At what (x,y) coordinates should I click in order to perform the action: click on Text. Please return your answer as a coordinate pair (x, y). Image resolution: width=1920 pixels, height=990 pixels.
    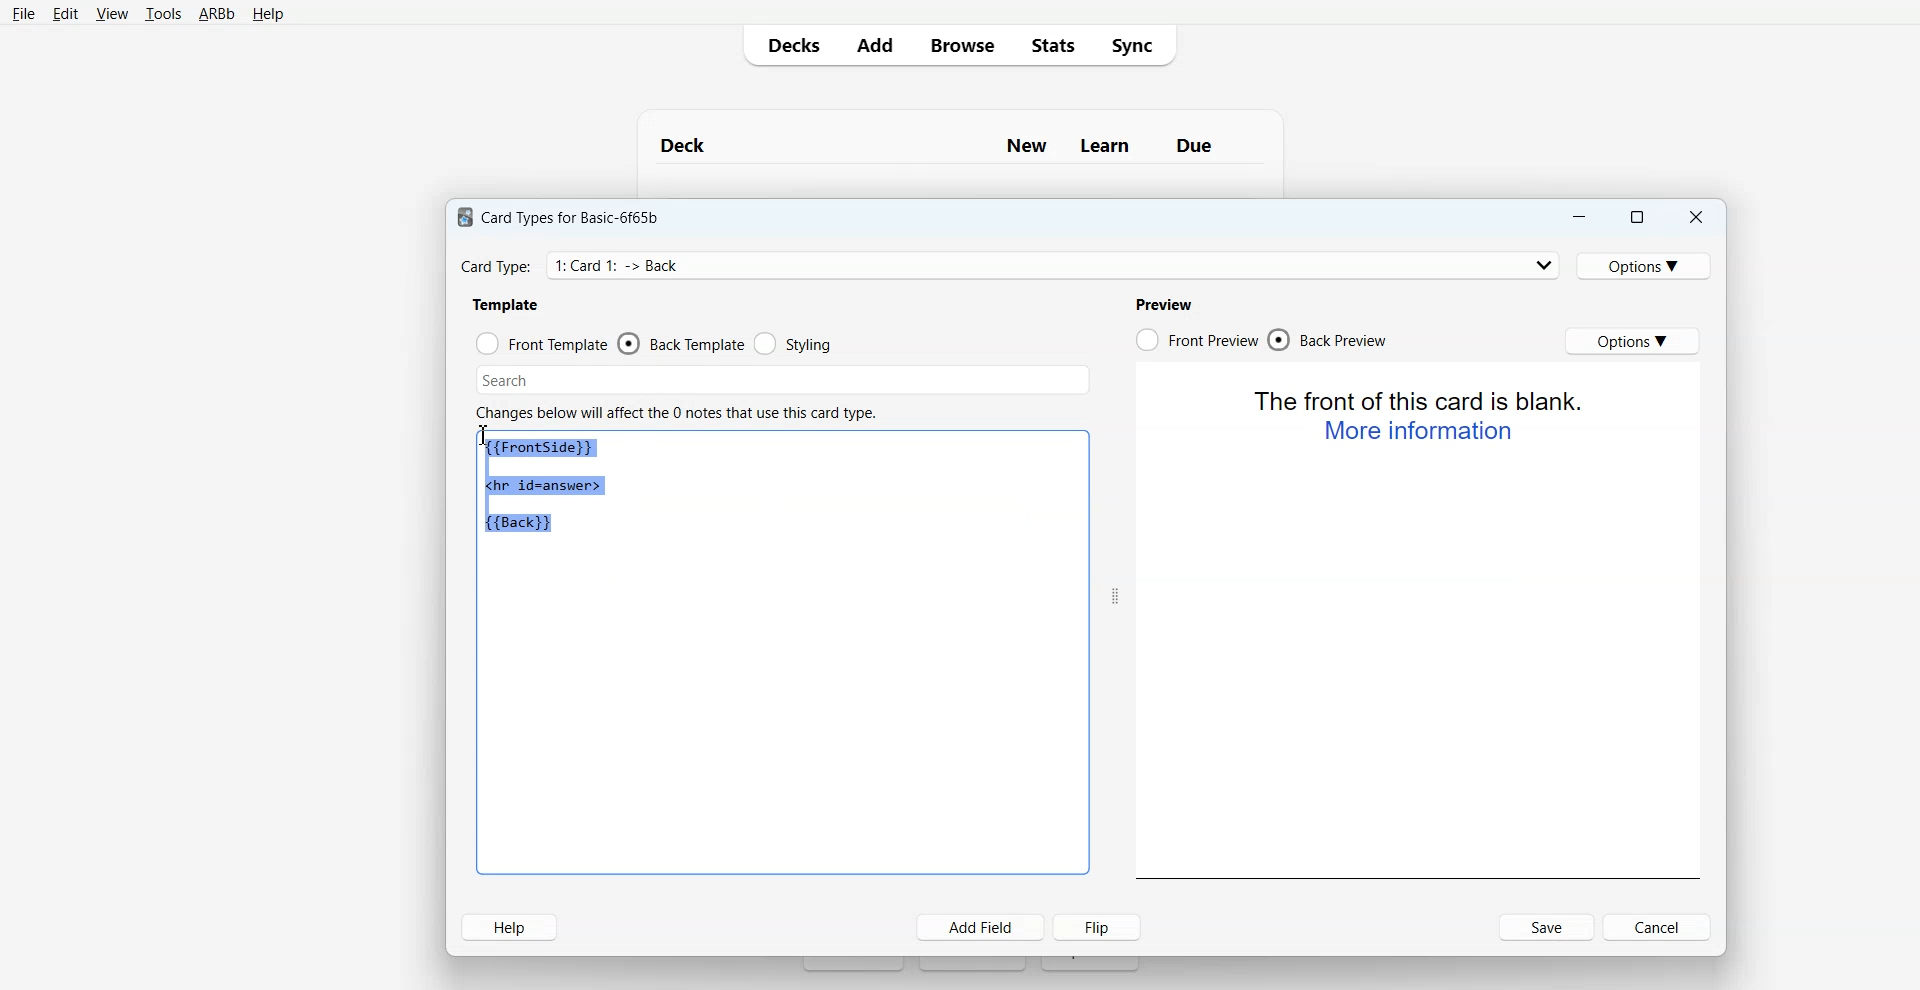
    Looking at the image, I should click on (960, 137).